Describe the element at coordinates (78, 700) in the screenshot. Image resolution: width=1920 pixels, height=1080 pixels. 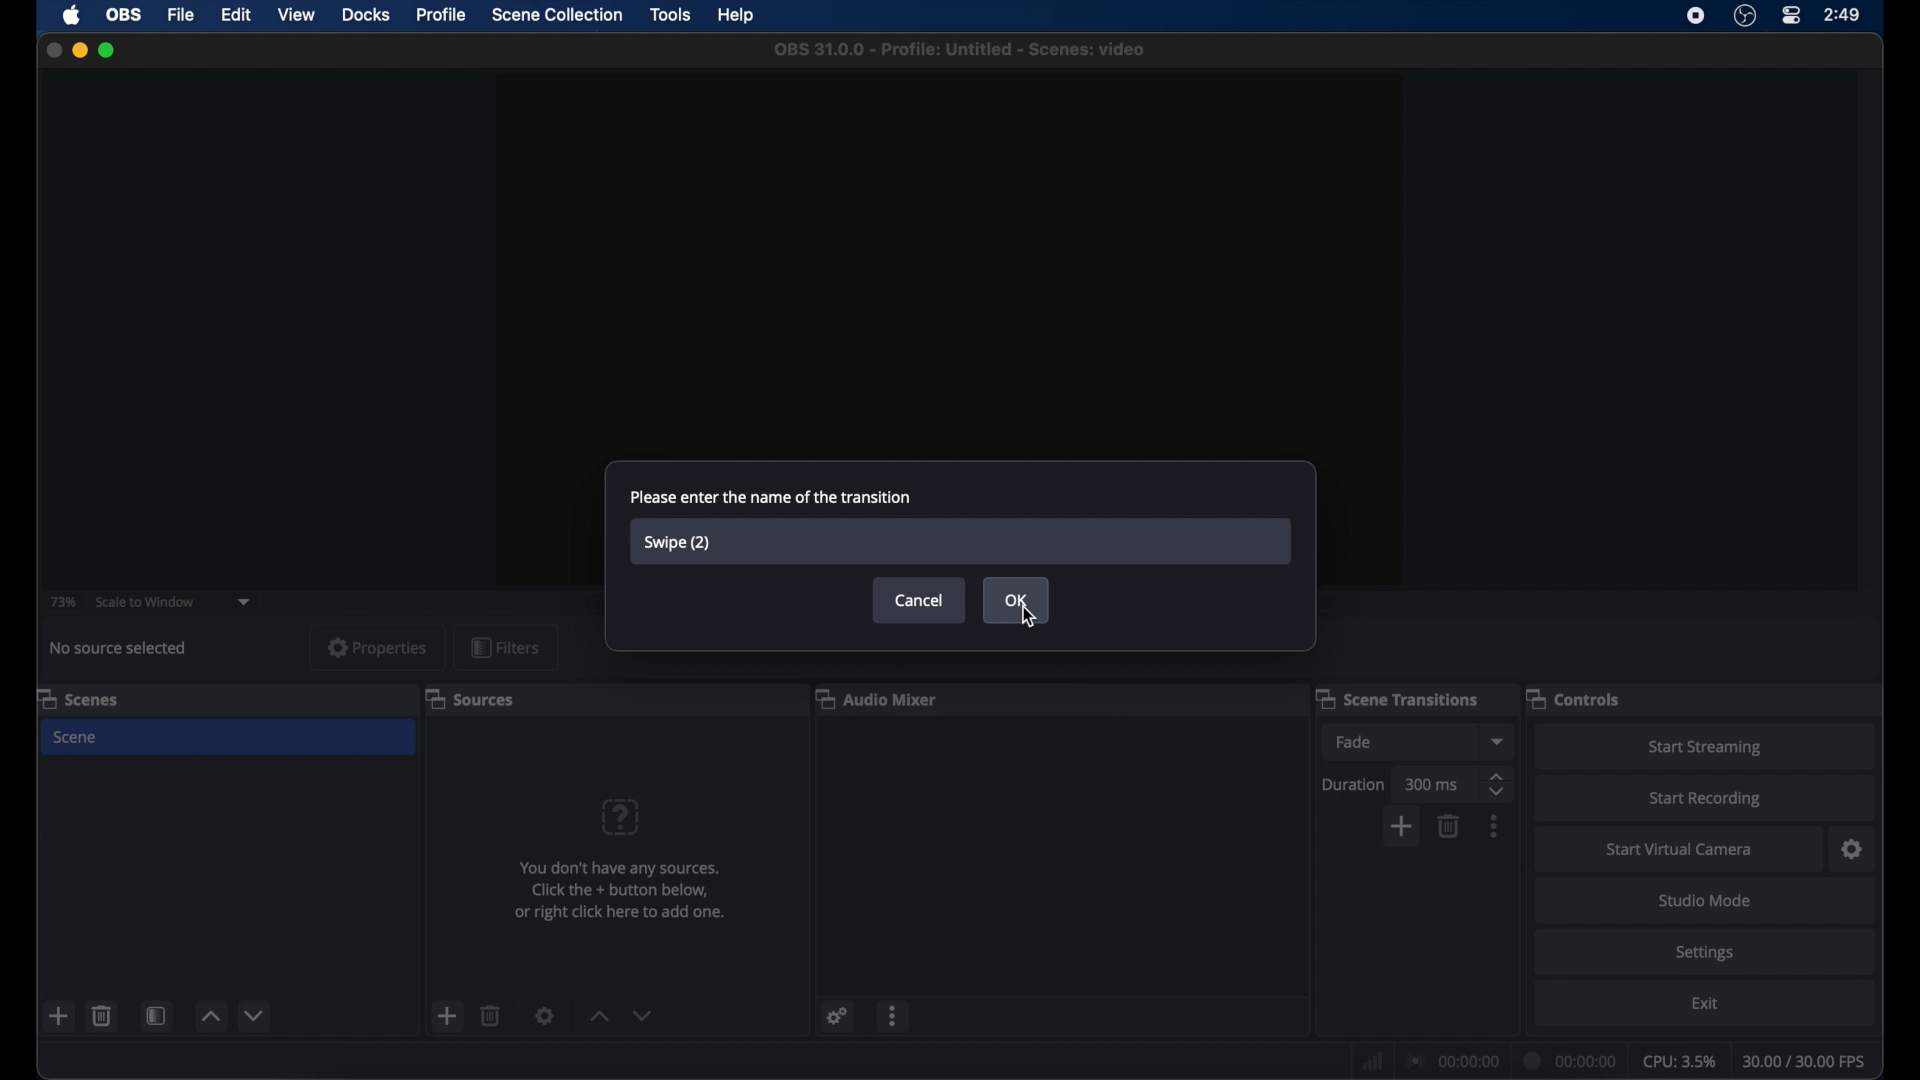
I see `scenes` at that location.